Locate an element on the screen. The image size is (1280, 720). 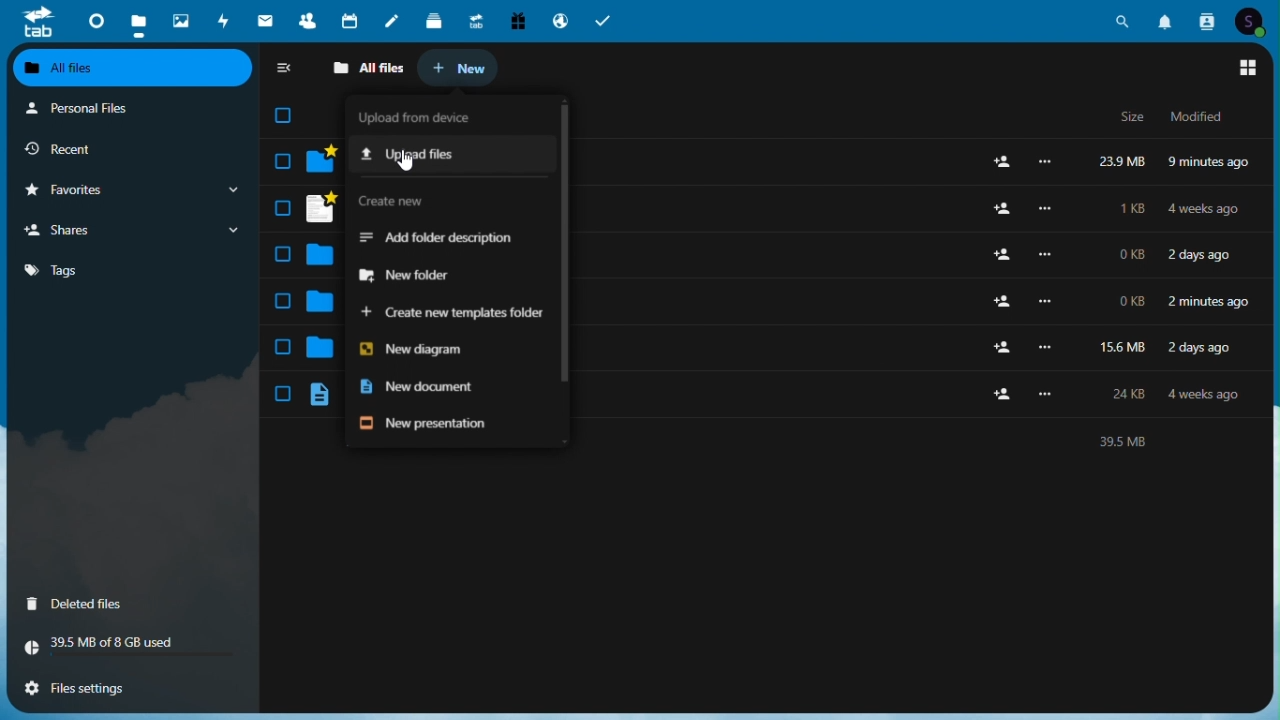
search is located at coordinates (1123, 19).